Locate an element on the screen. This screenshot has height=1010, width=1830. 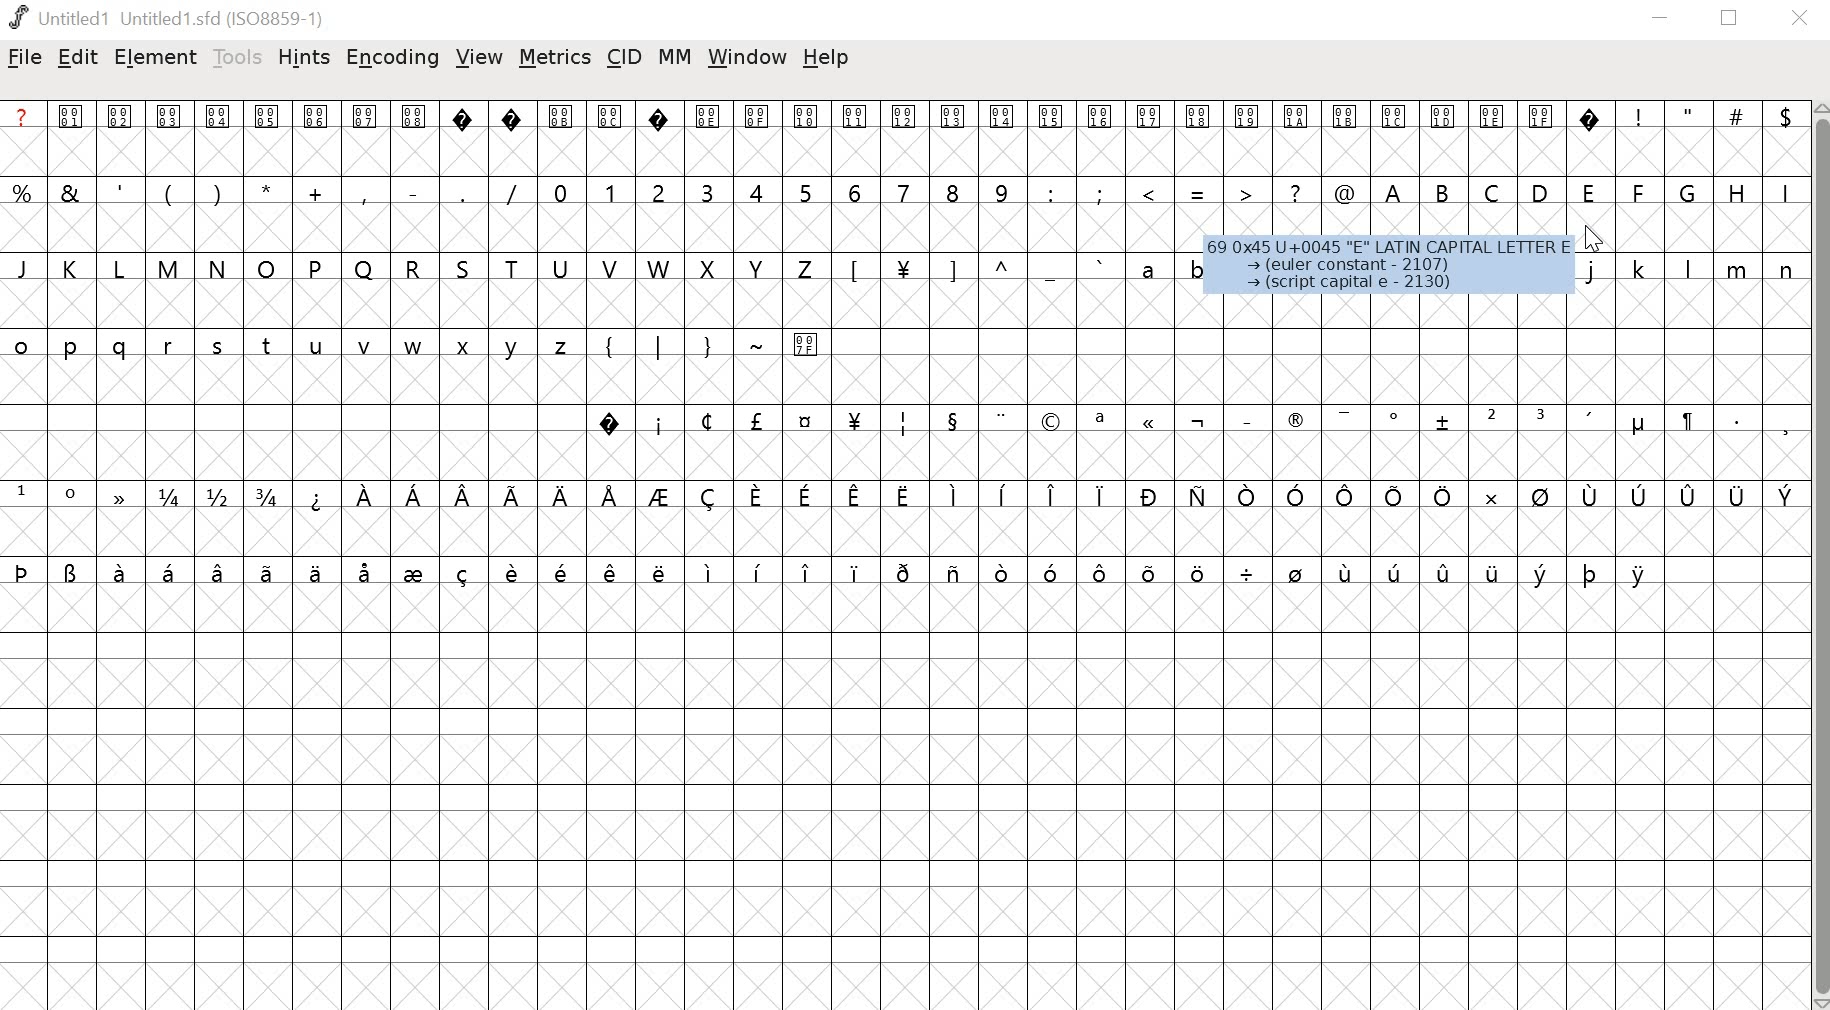
empty cells is located at coordinates (905, 382).